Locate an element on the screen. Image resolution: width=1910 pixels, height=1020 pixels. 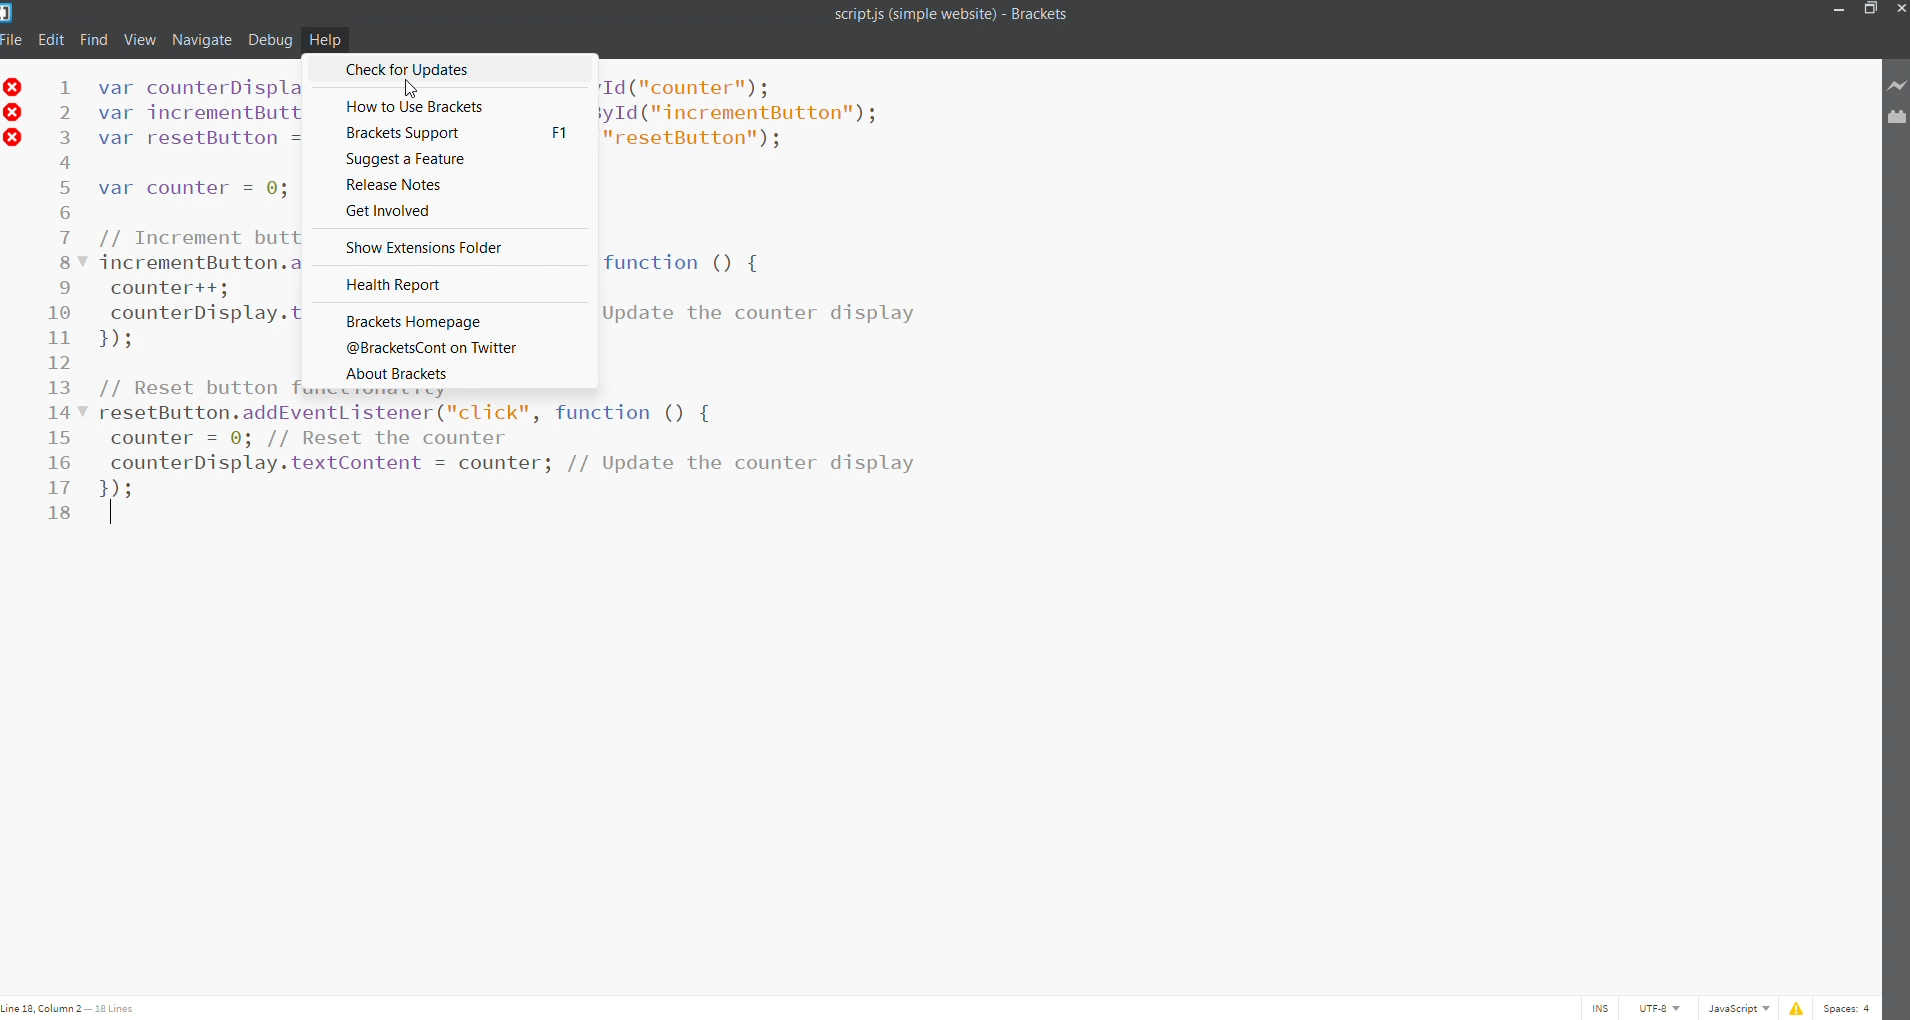
get involved is located at coordinates (449, 210).